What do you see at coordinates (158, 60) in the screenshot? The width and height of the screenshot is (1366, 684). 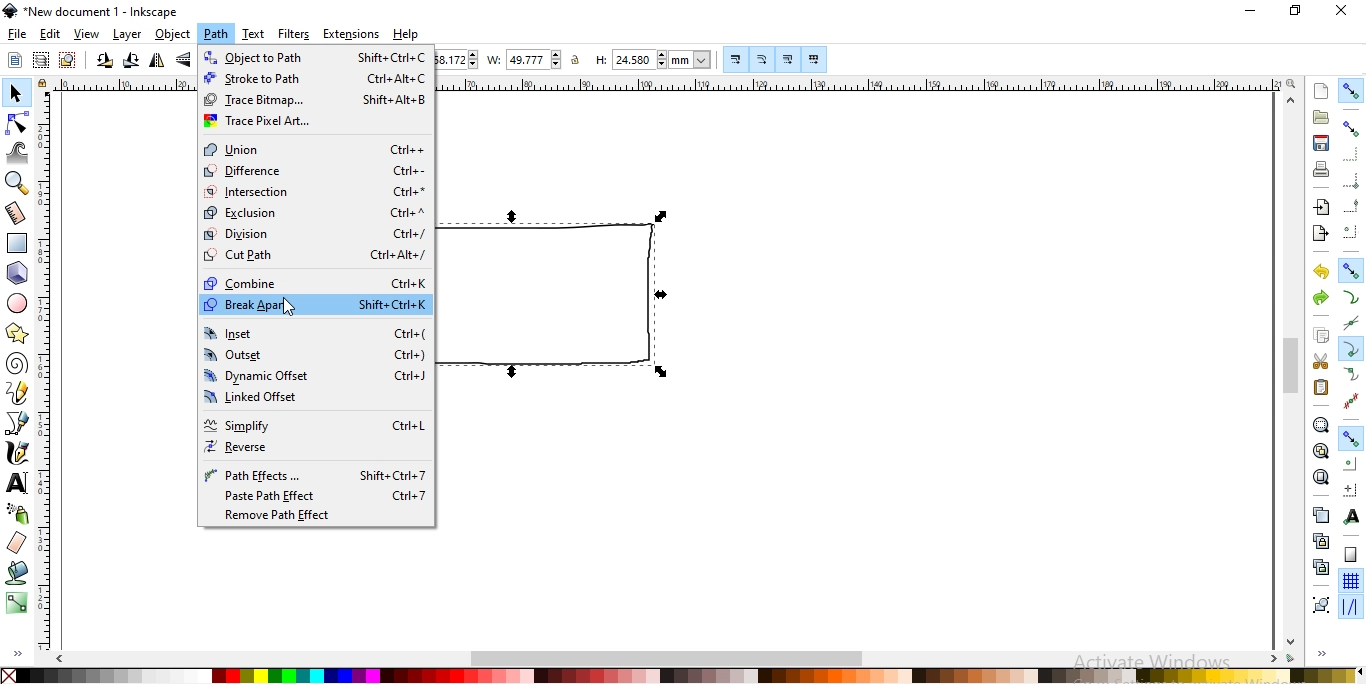 I see `flip selected objects horizontally` at bounding box center [158, 60].